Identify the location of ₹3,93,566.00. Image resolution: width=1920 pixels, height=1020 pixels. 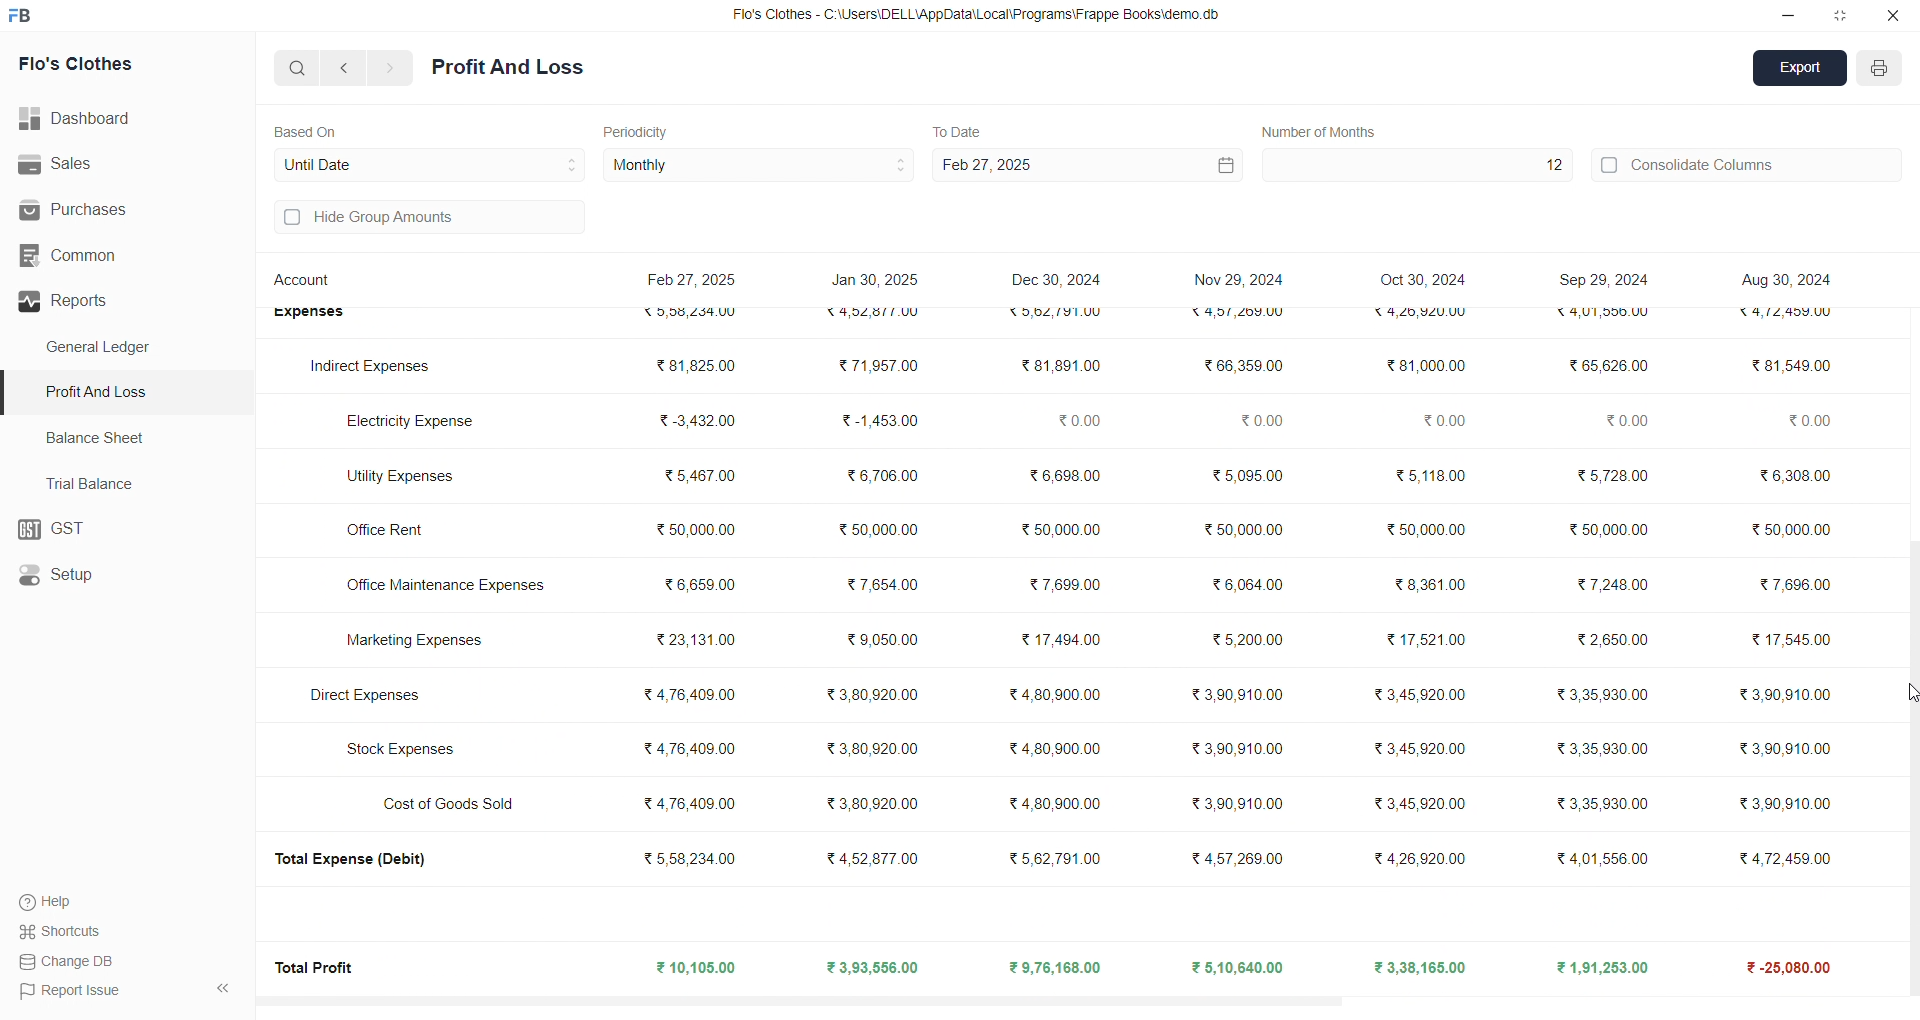
(871, 968).